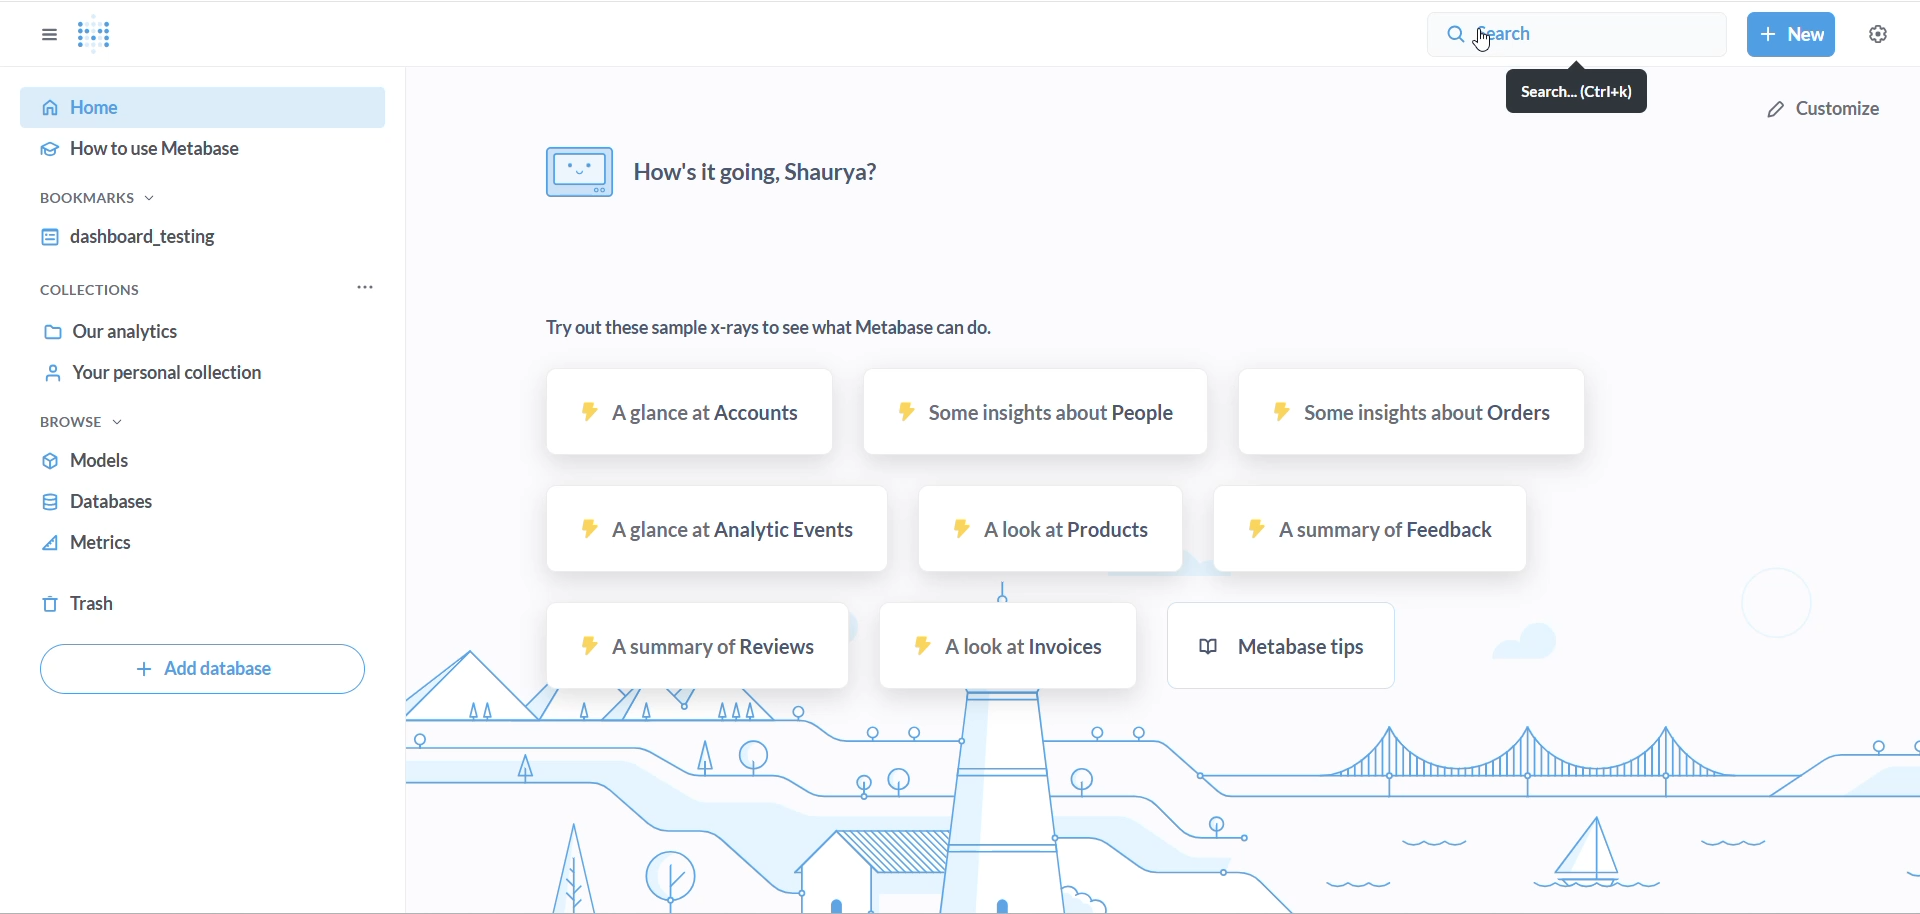 The image size is (1920, 914). I want to click on search bar , so click(1582, 36).